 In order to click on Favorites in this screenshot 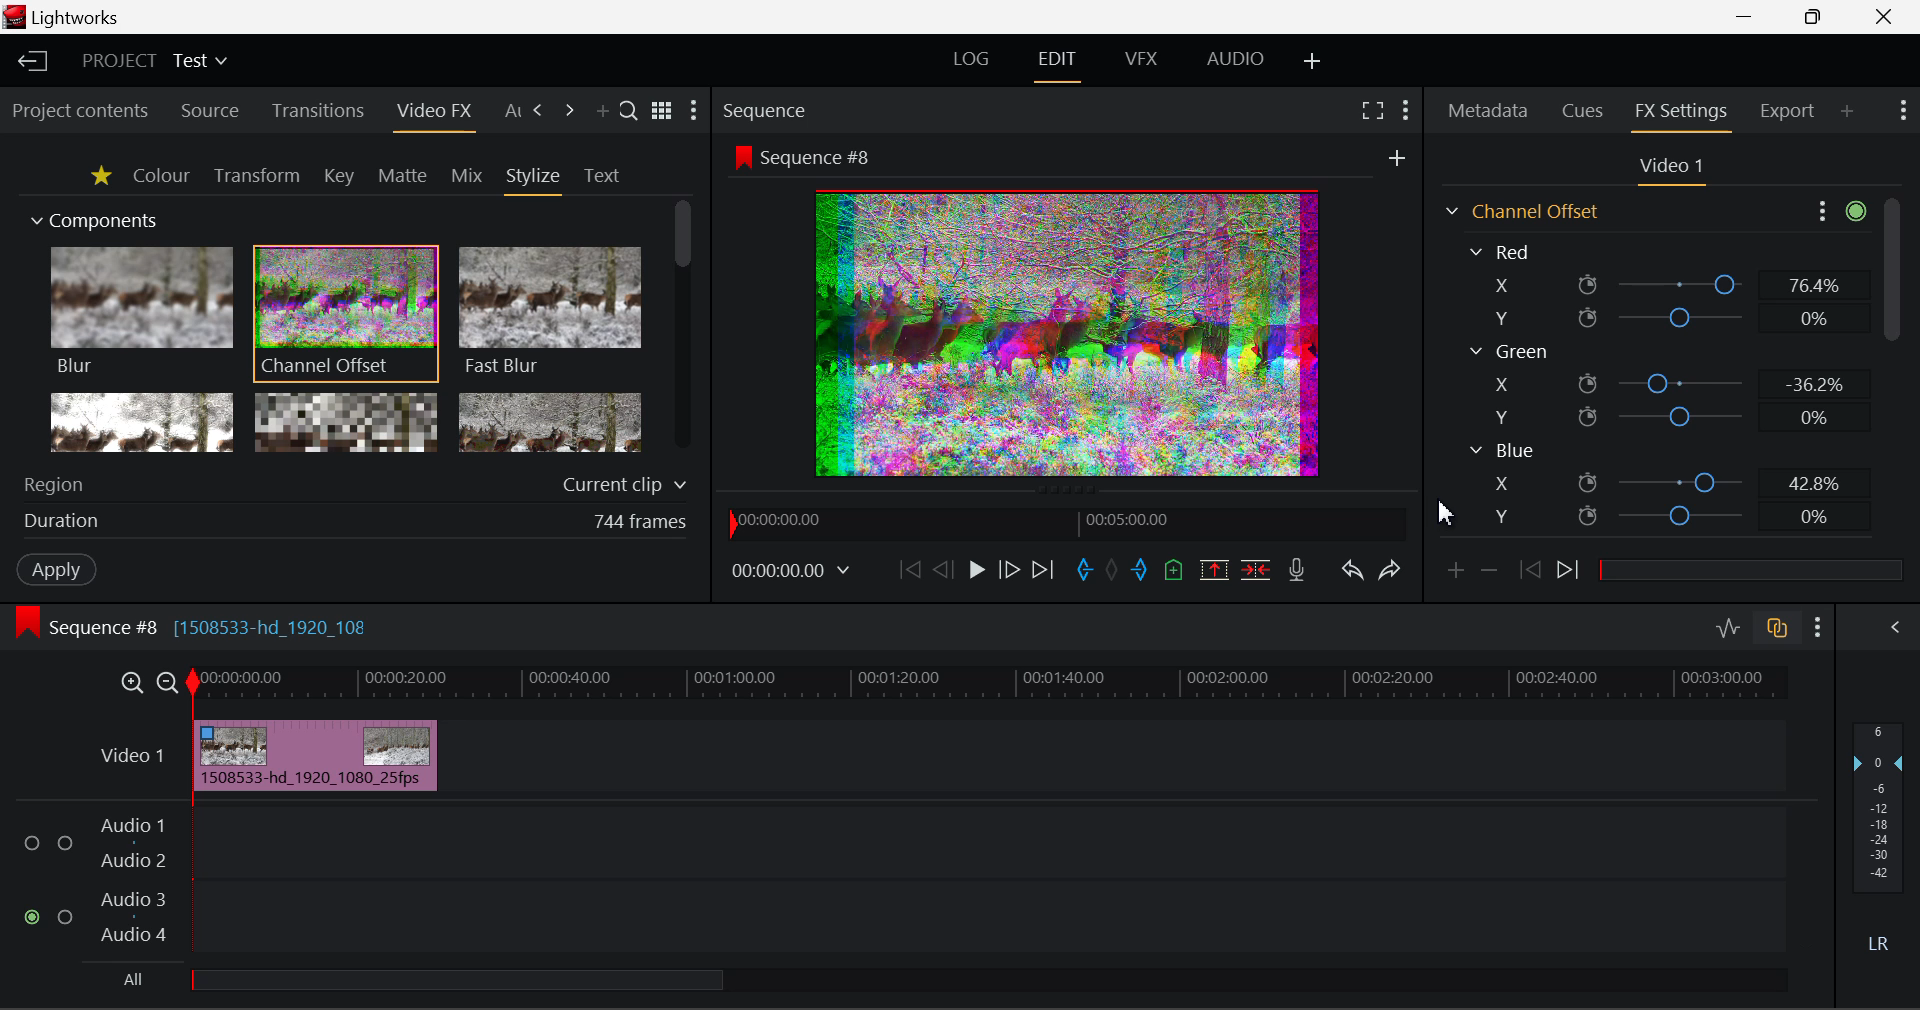, I will do `click(100, 178)`.